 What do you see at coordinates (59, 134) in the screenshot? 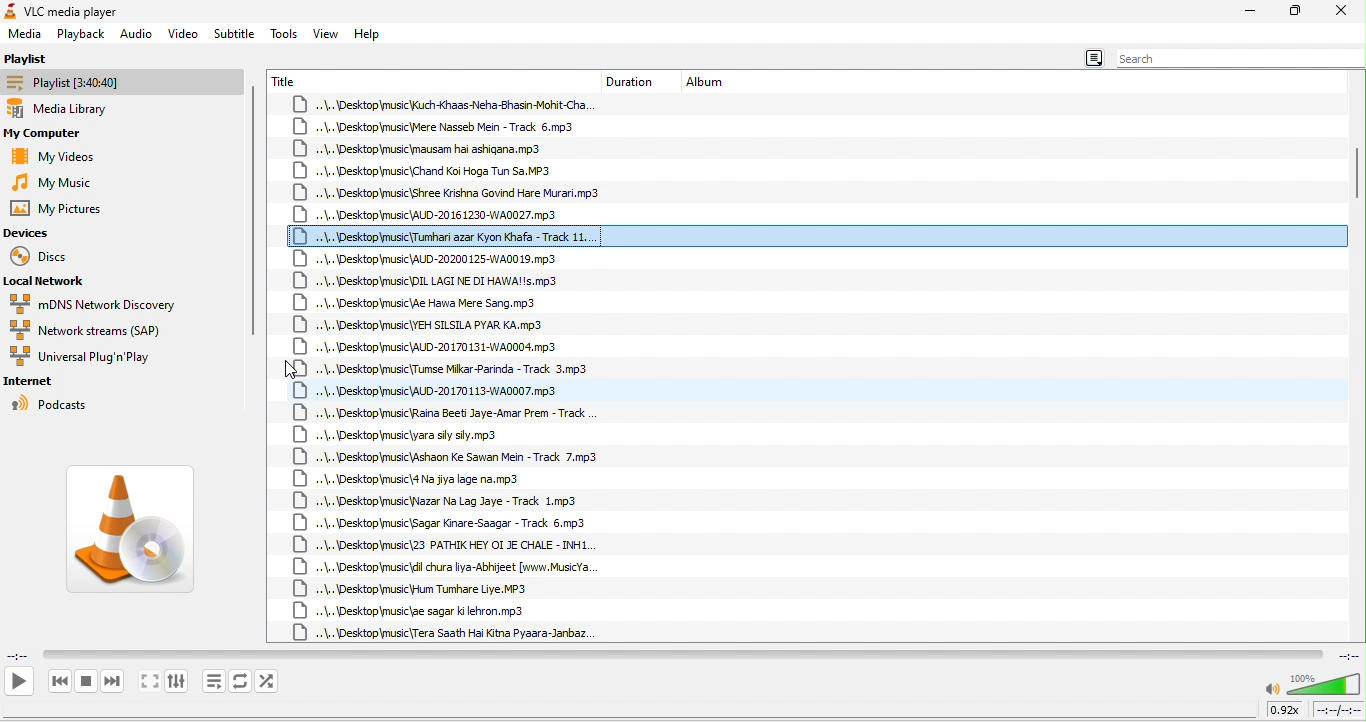
I see `my computer` at bounding box center [59, 134].